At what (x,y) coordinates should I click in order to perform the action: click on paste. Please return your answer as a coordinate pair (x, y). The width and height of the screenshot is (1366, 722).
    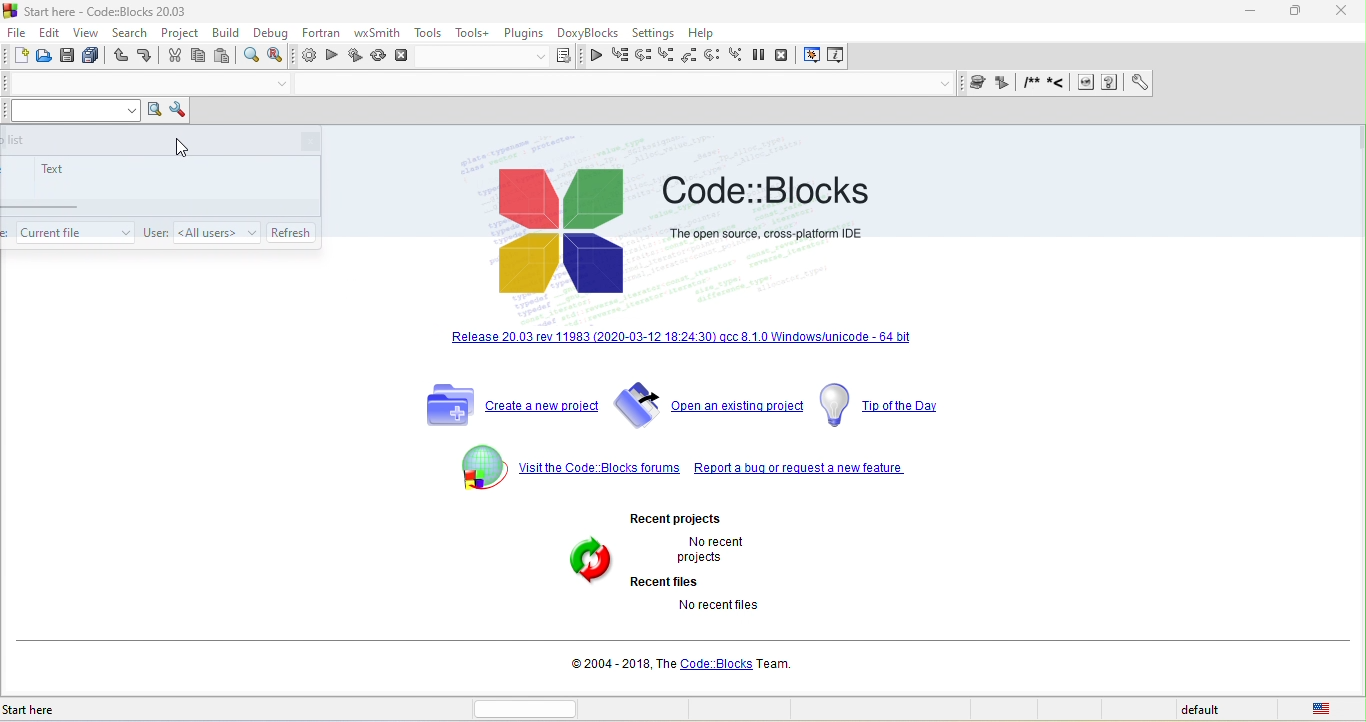
    Looking at the image, I should click on (223, 57).